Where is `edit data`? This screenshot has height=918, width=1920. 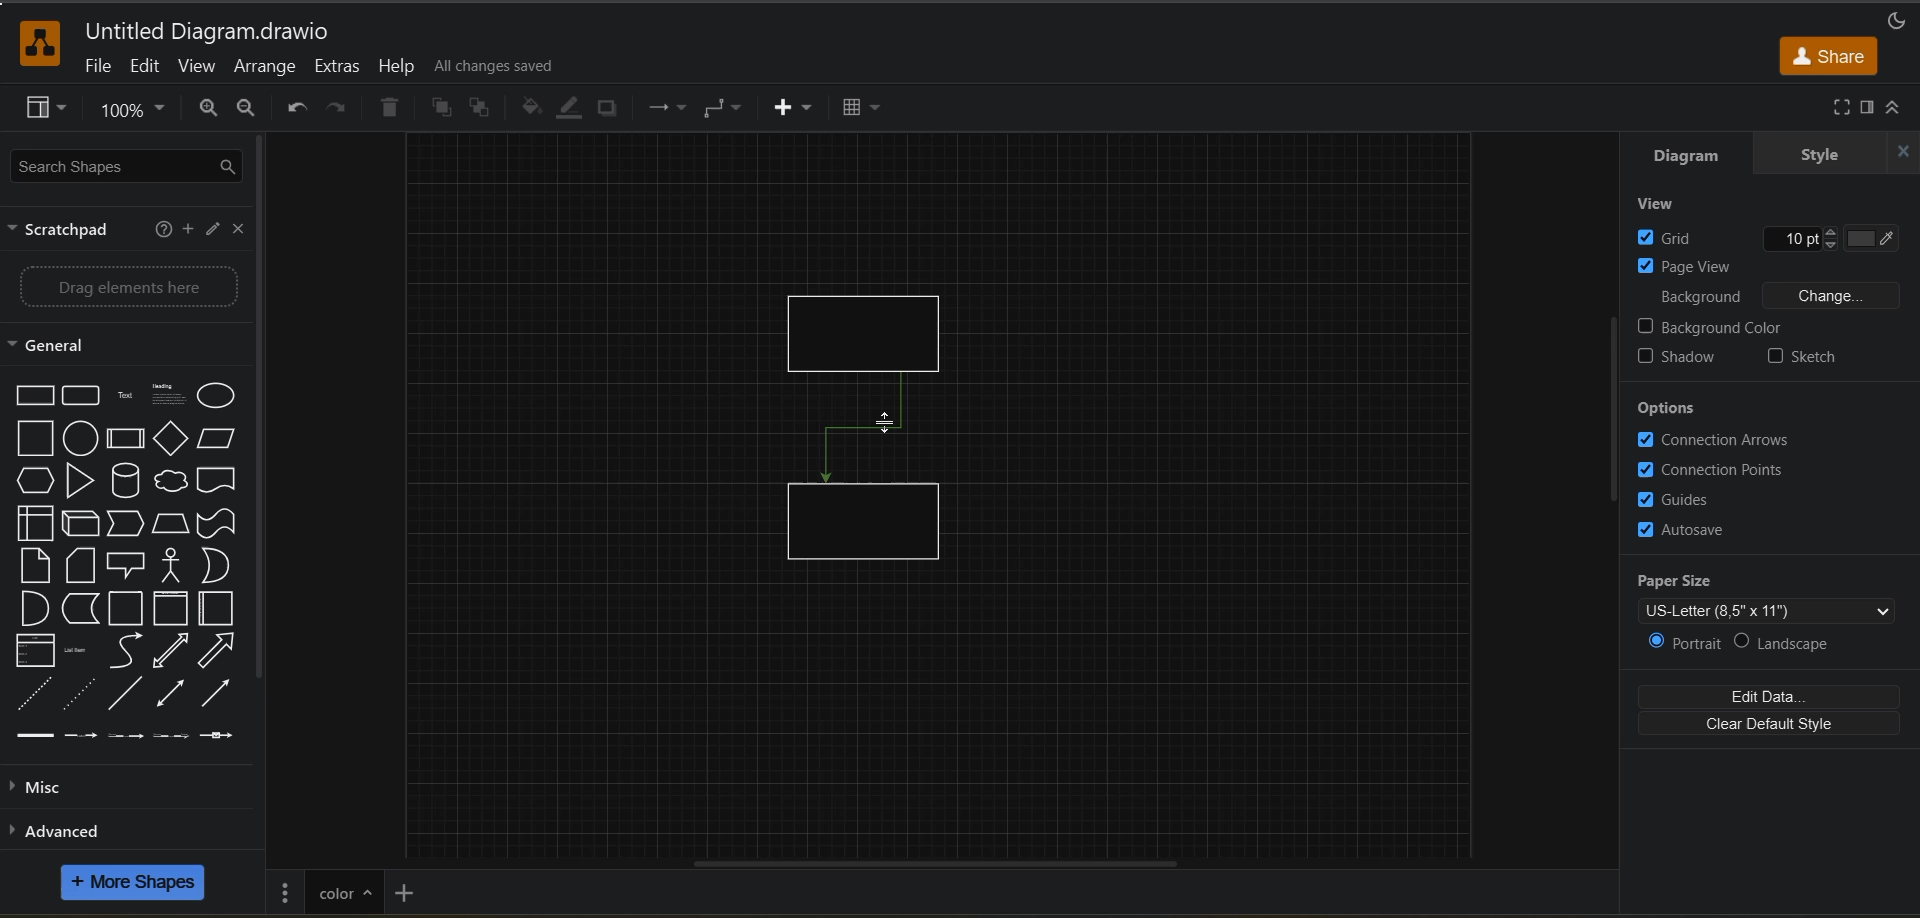
edit data is located at coordinates (1773, 695).